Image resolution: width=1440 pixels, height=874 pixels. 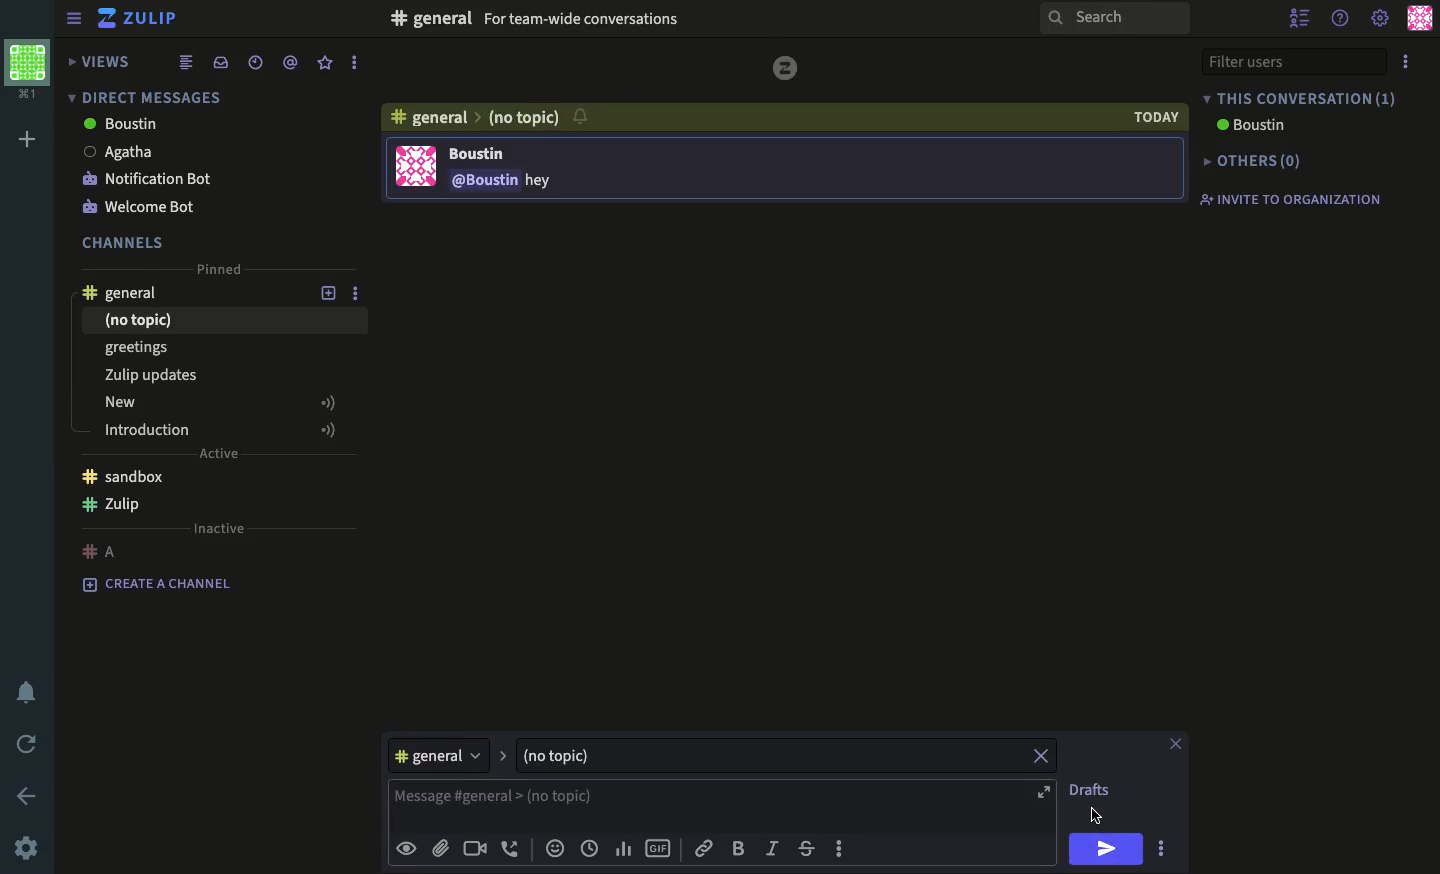 What do you see at coordinates (96, 61) in the screenshot?
I see `views` at bounding box center [96, 61].